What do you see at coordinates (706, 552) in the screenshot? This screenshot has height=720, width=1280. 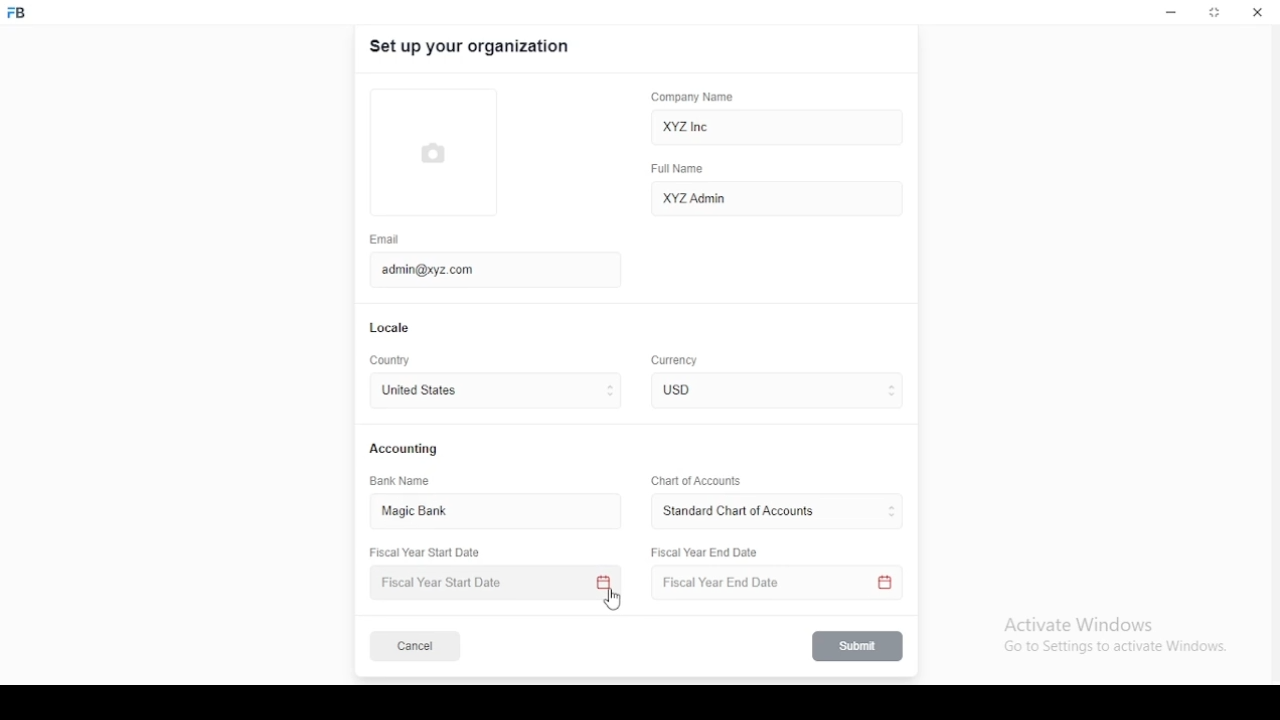 I see `Fiscal Year End Date` at bounding box center [706, 552].